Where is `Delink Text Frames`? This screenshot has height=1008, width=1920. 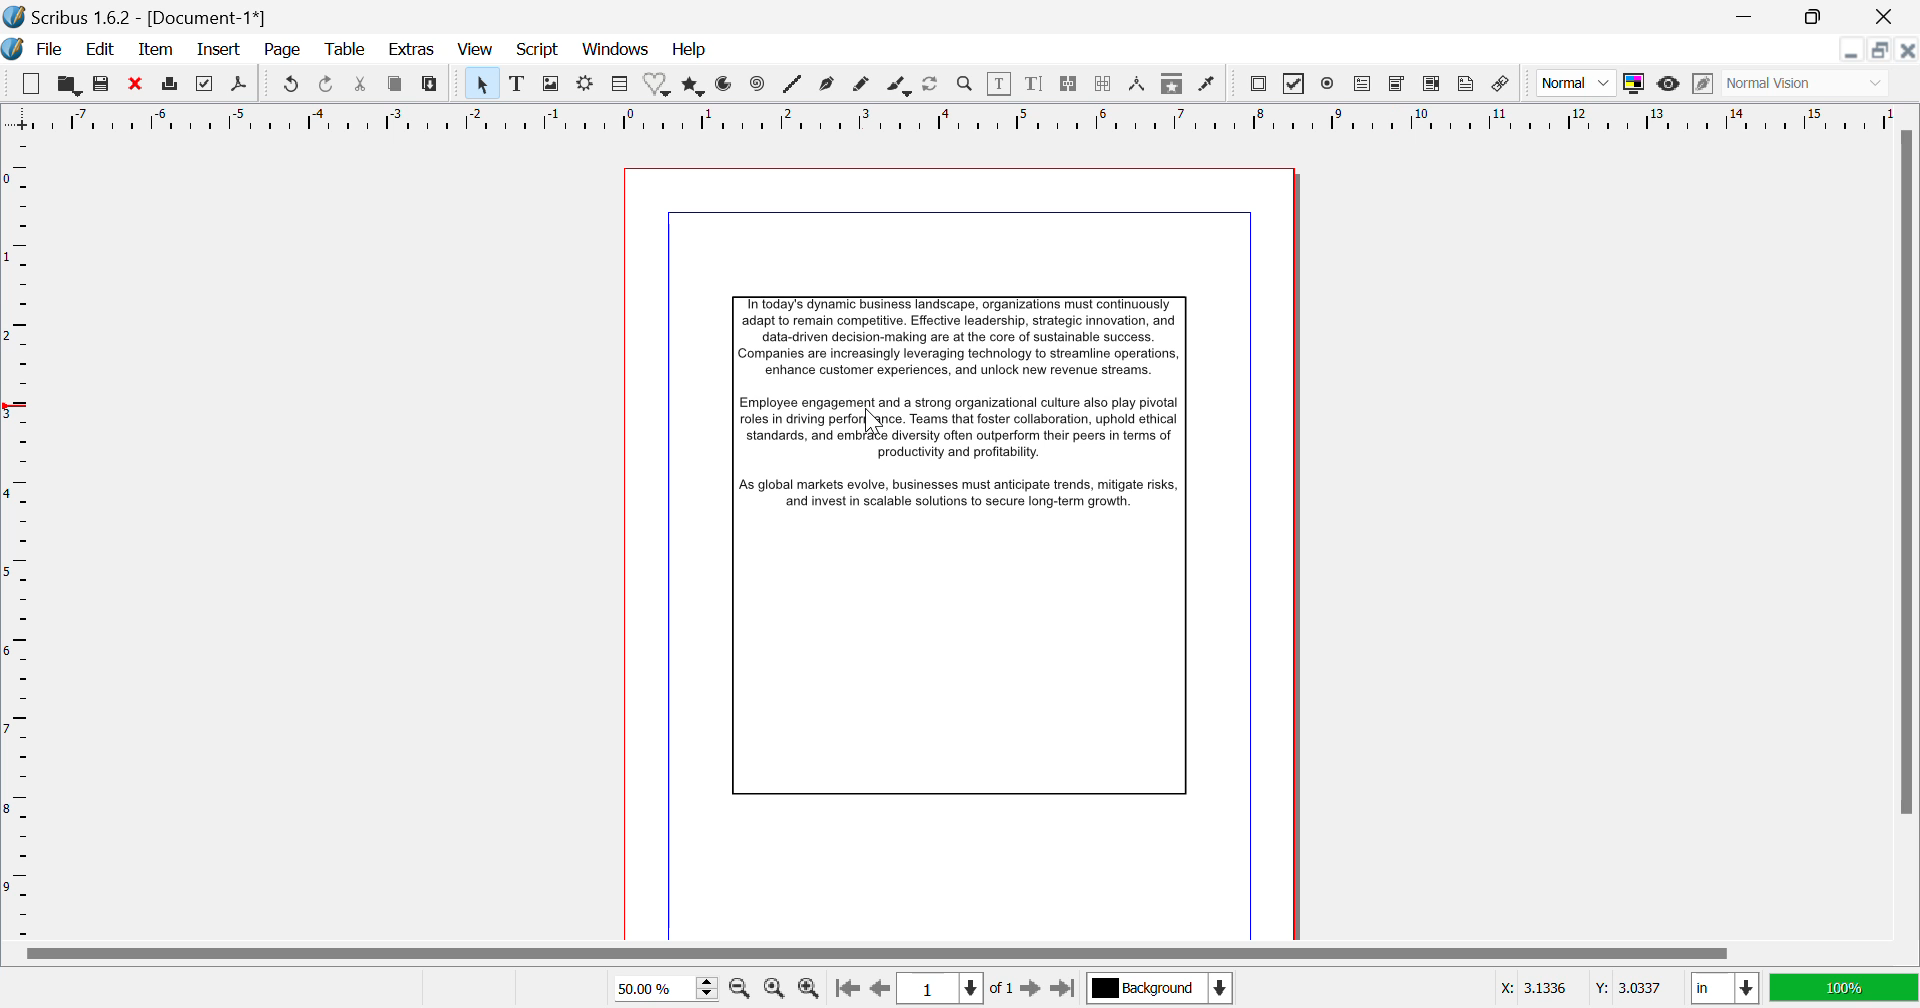
Delink Text Frames is located at coordinates (1105, 85).